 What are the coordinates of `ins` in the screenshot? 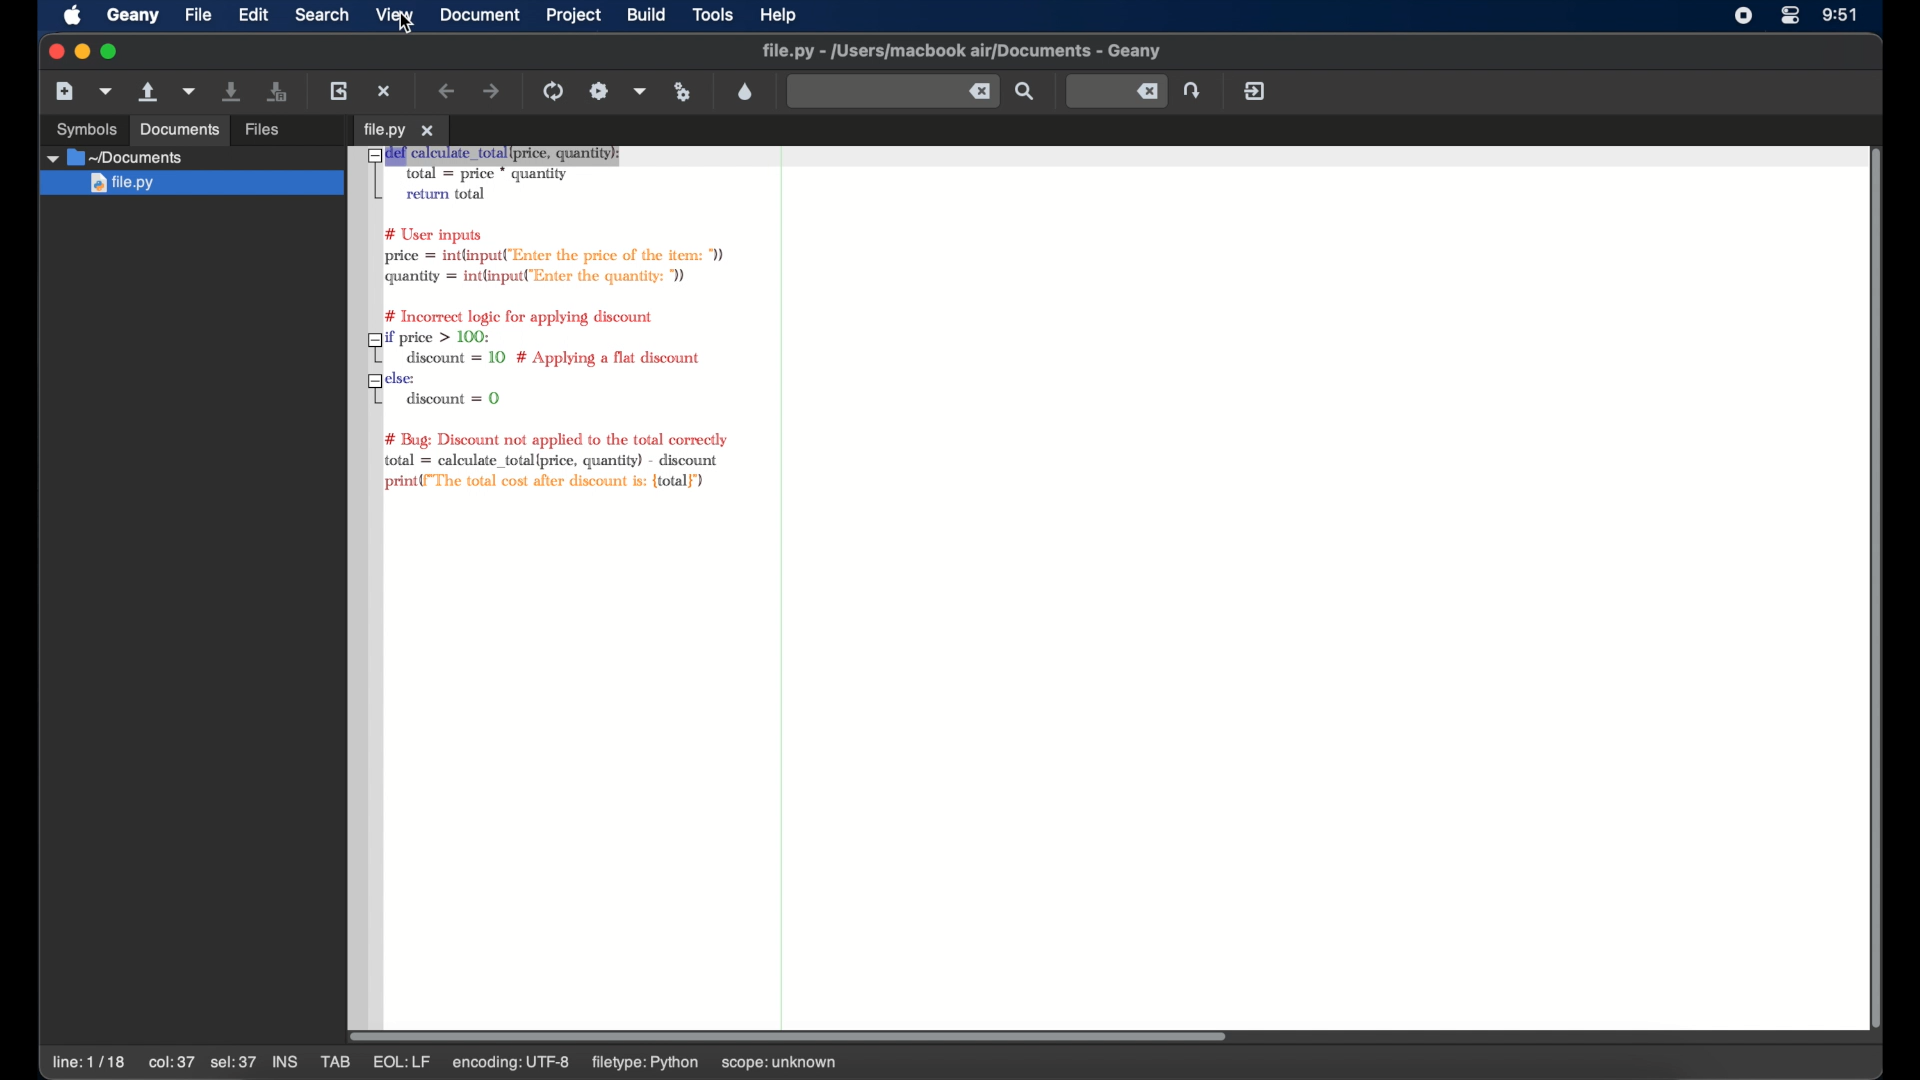 It's located at (284, 1060).